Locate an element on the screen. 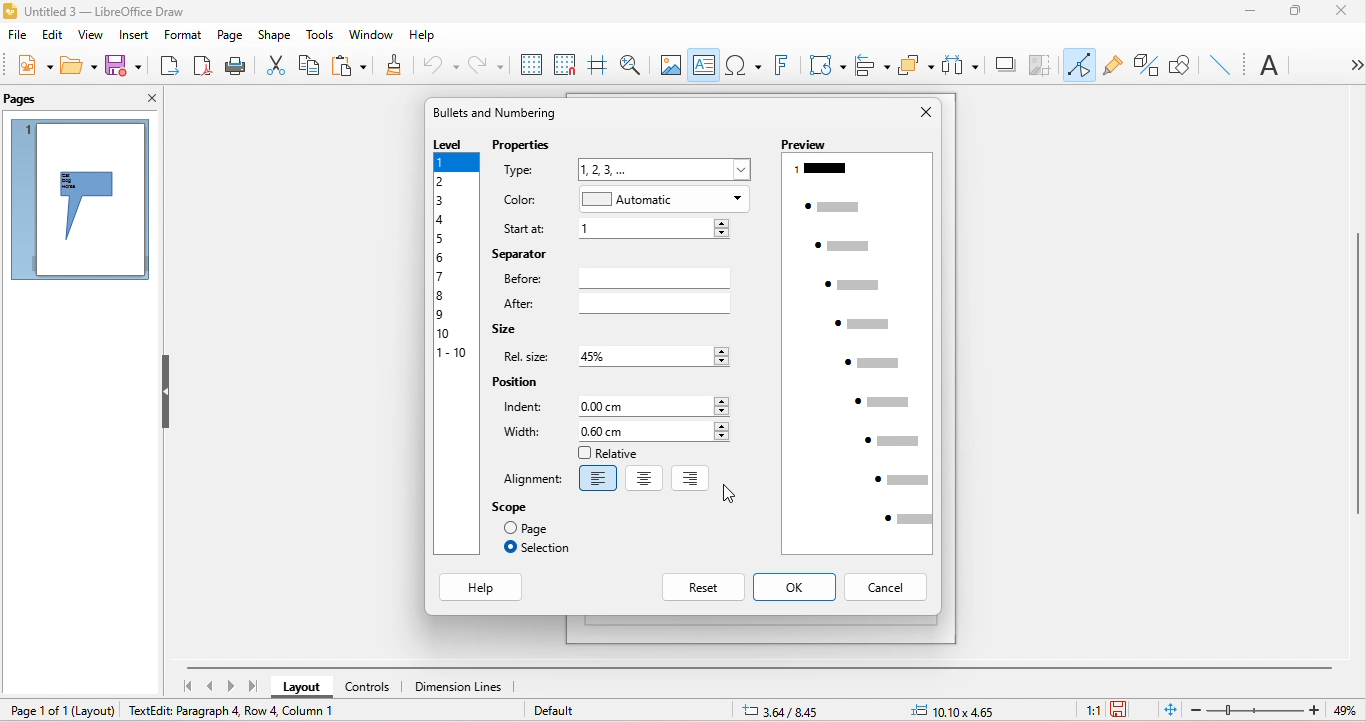  tools is located at coordinates (323, 35).